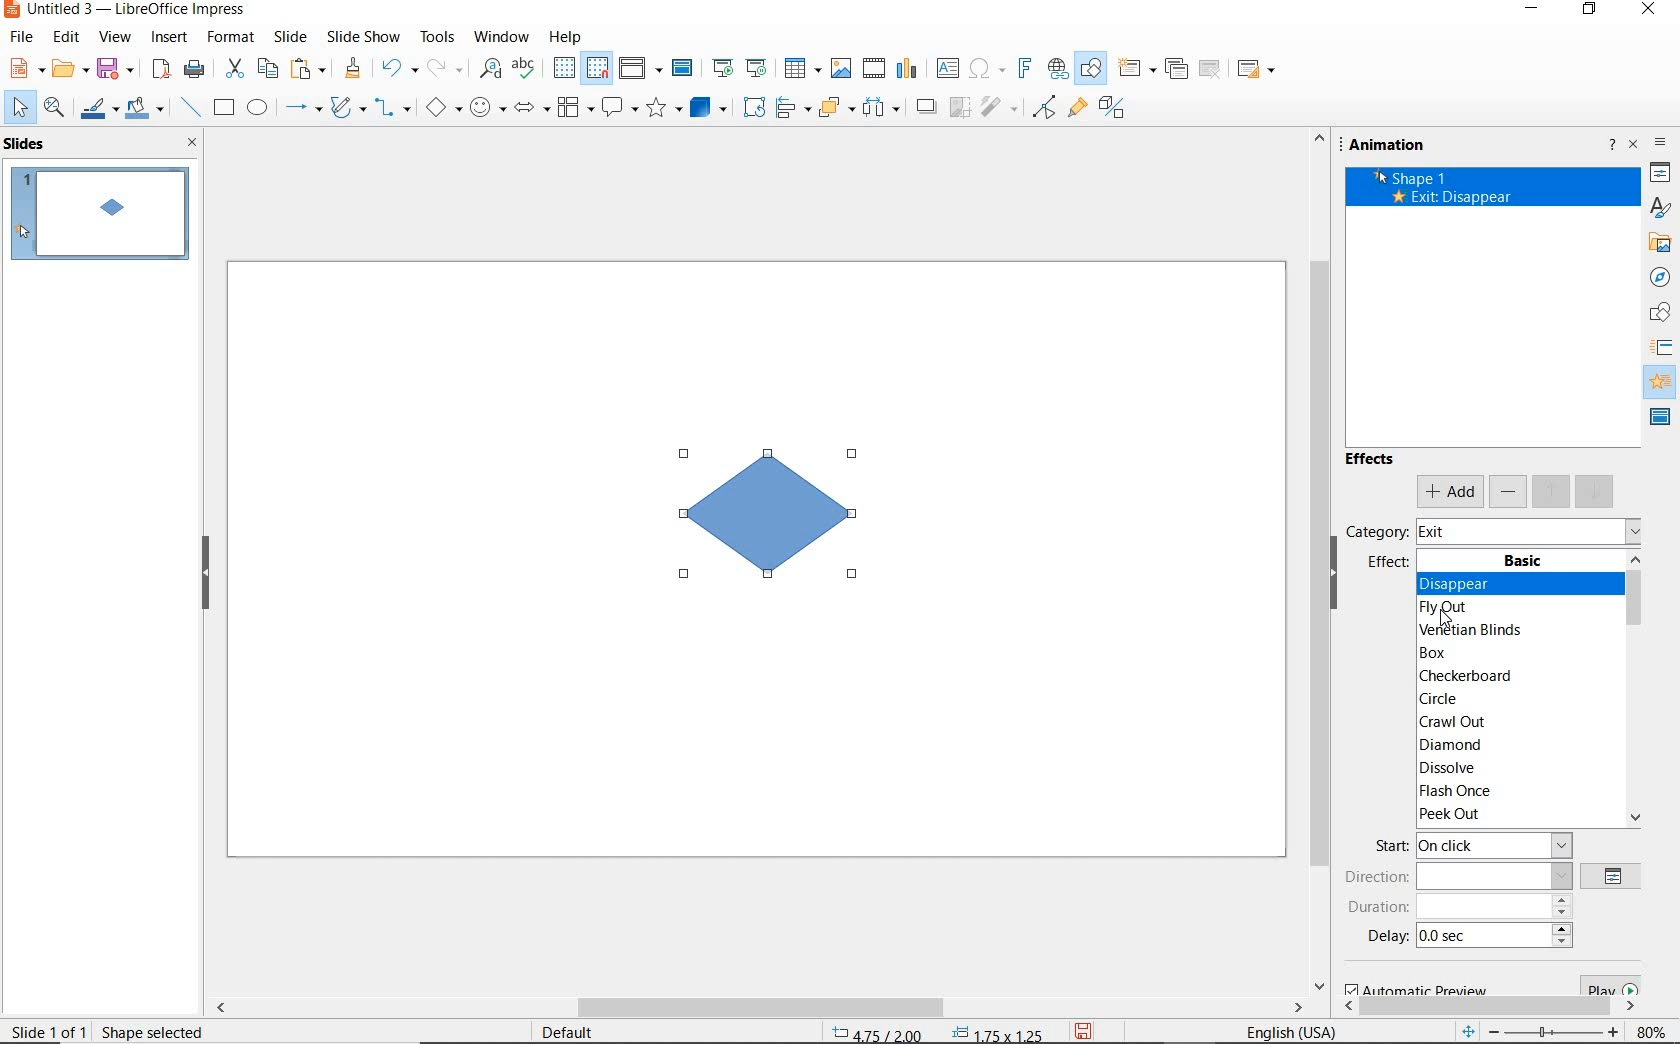 The height and width of the screenshot is (1044, 1680). I want to click on display grid, so click(564, 69).